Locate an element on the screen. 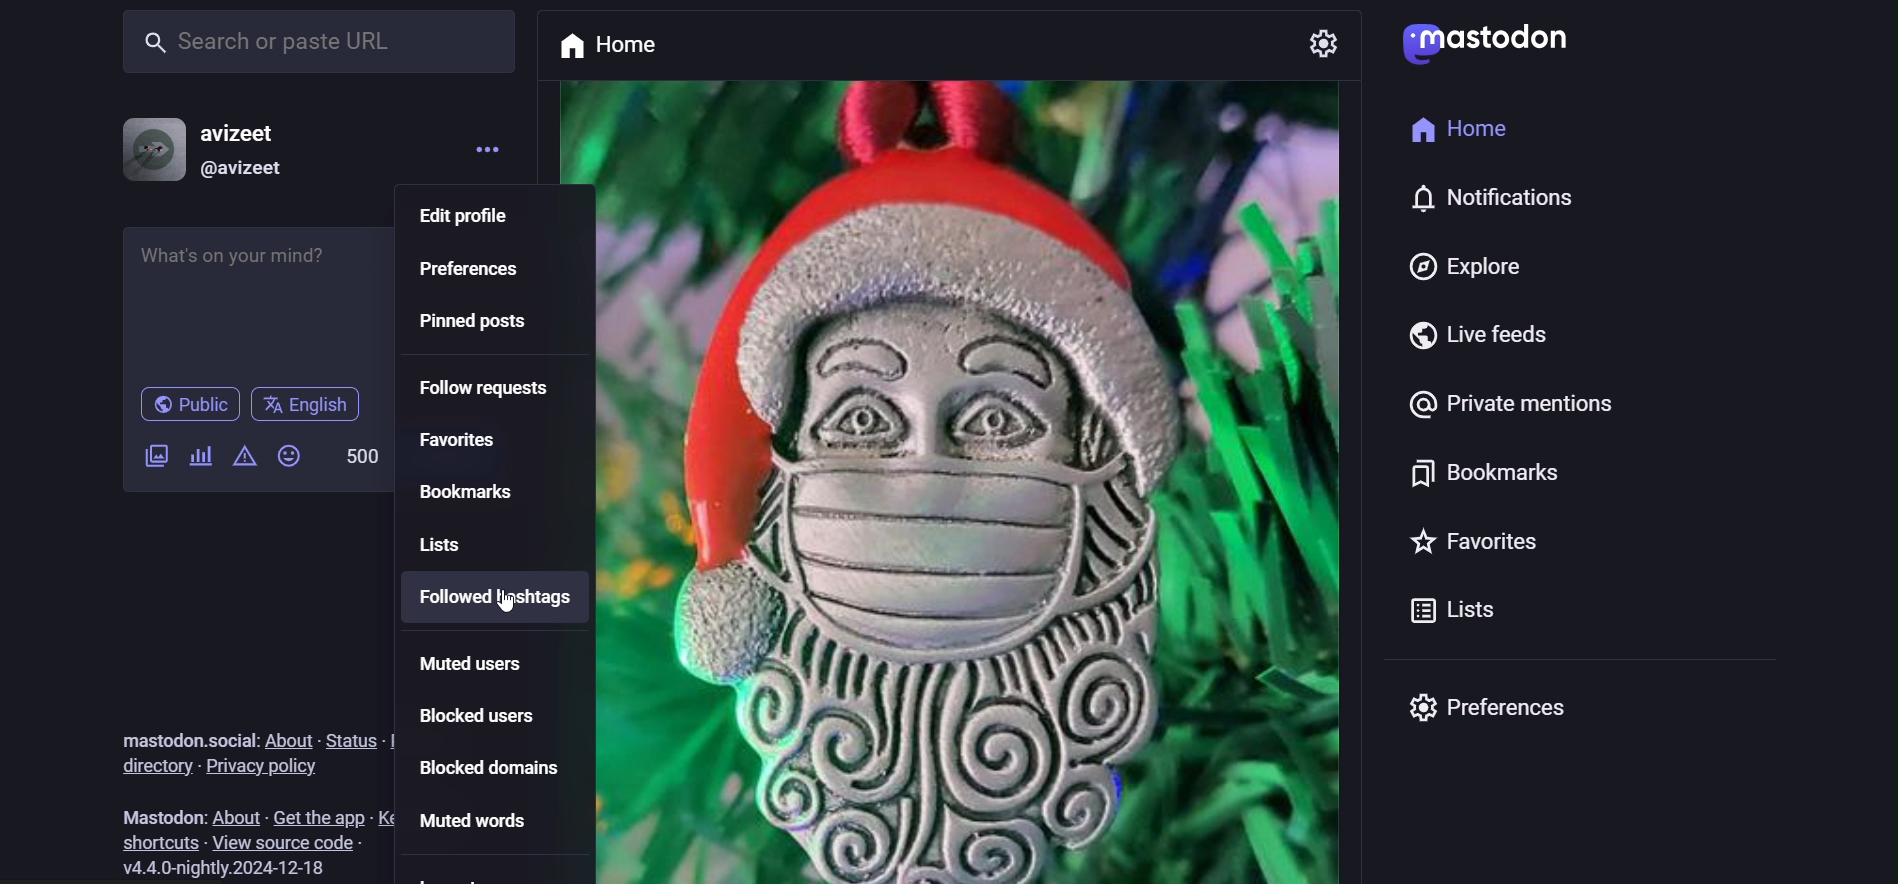 Image resolution: width=1898 pixels, height=884 pixels. lists is located at coordinates (1446, 613).